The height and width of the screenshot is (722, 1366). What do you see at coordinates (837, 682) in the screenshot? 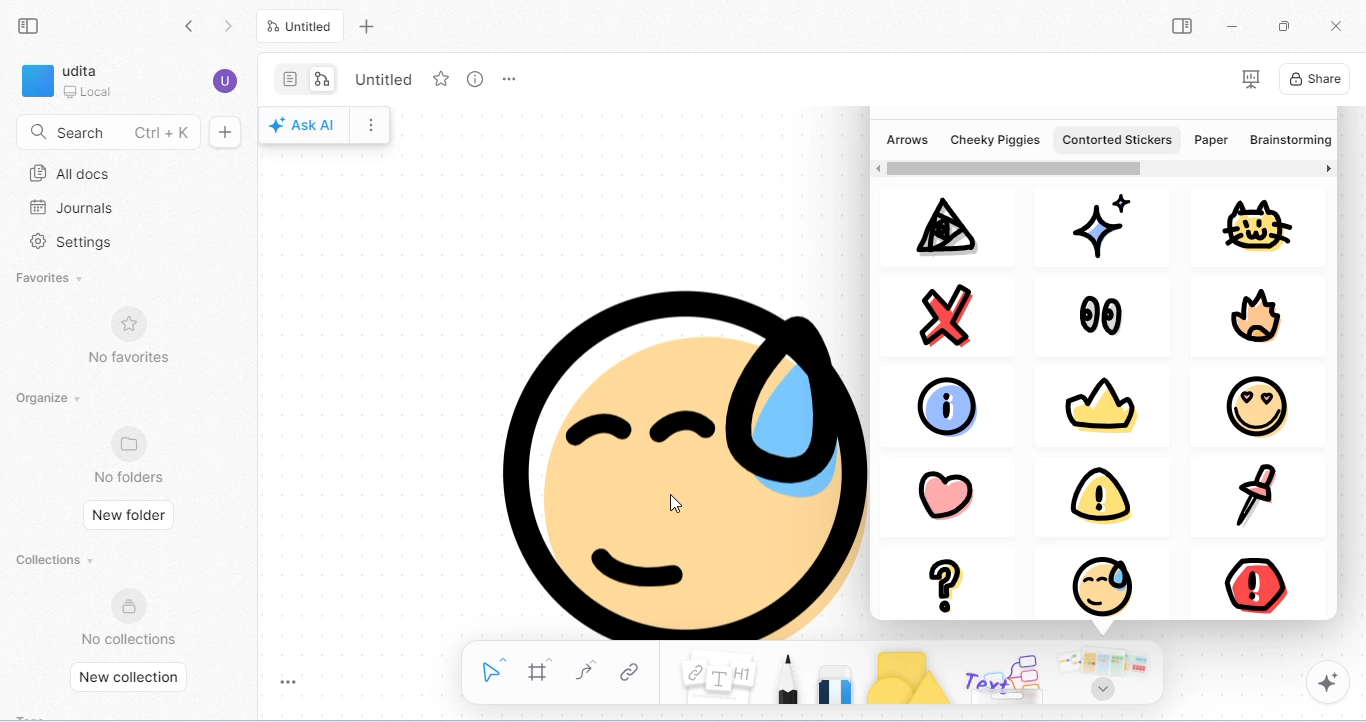
I see `eraser` at bounding box center [837, 682].